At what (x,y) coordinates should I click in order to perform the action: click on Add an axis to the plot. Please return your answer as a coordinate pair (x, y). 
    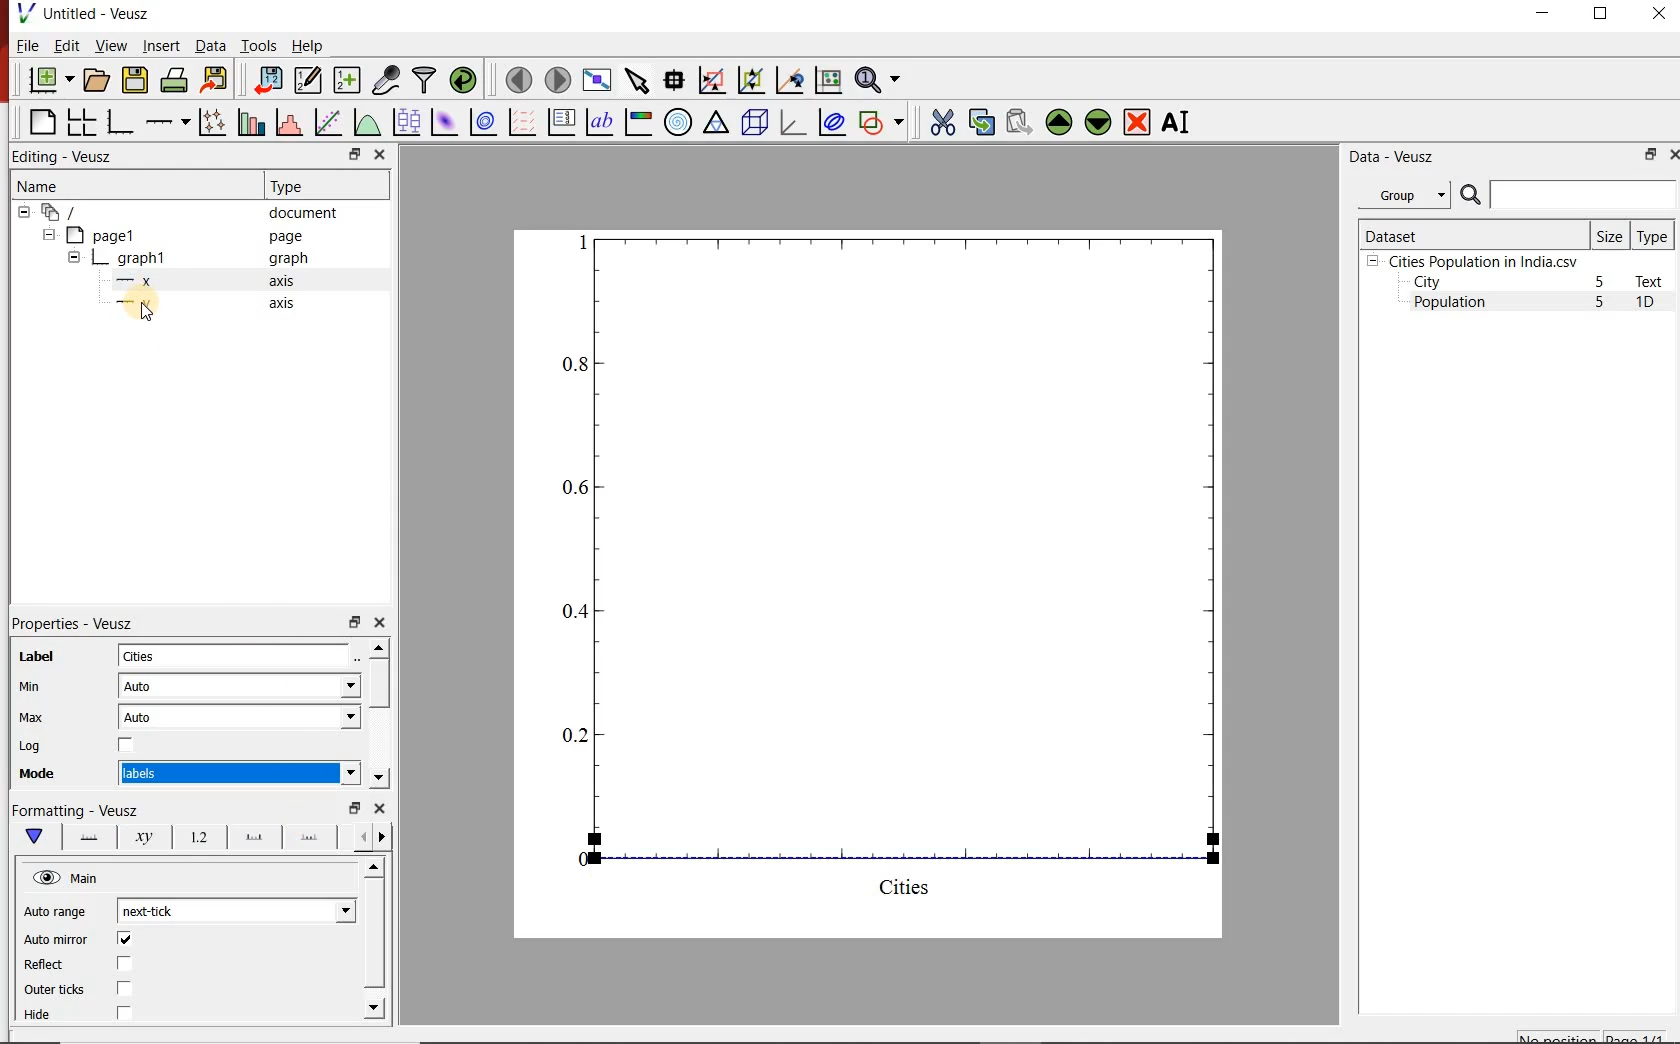
    Looking at the image, I should click on (167, 119).